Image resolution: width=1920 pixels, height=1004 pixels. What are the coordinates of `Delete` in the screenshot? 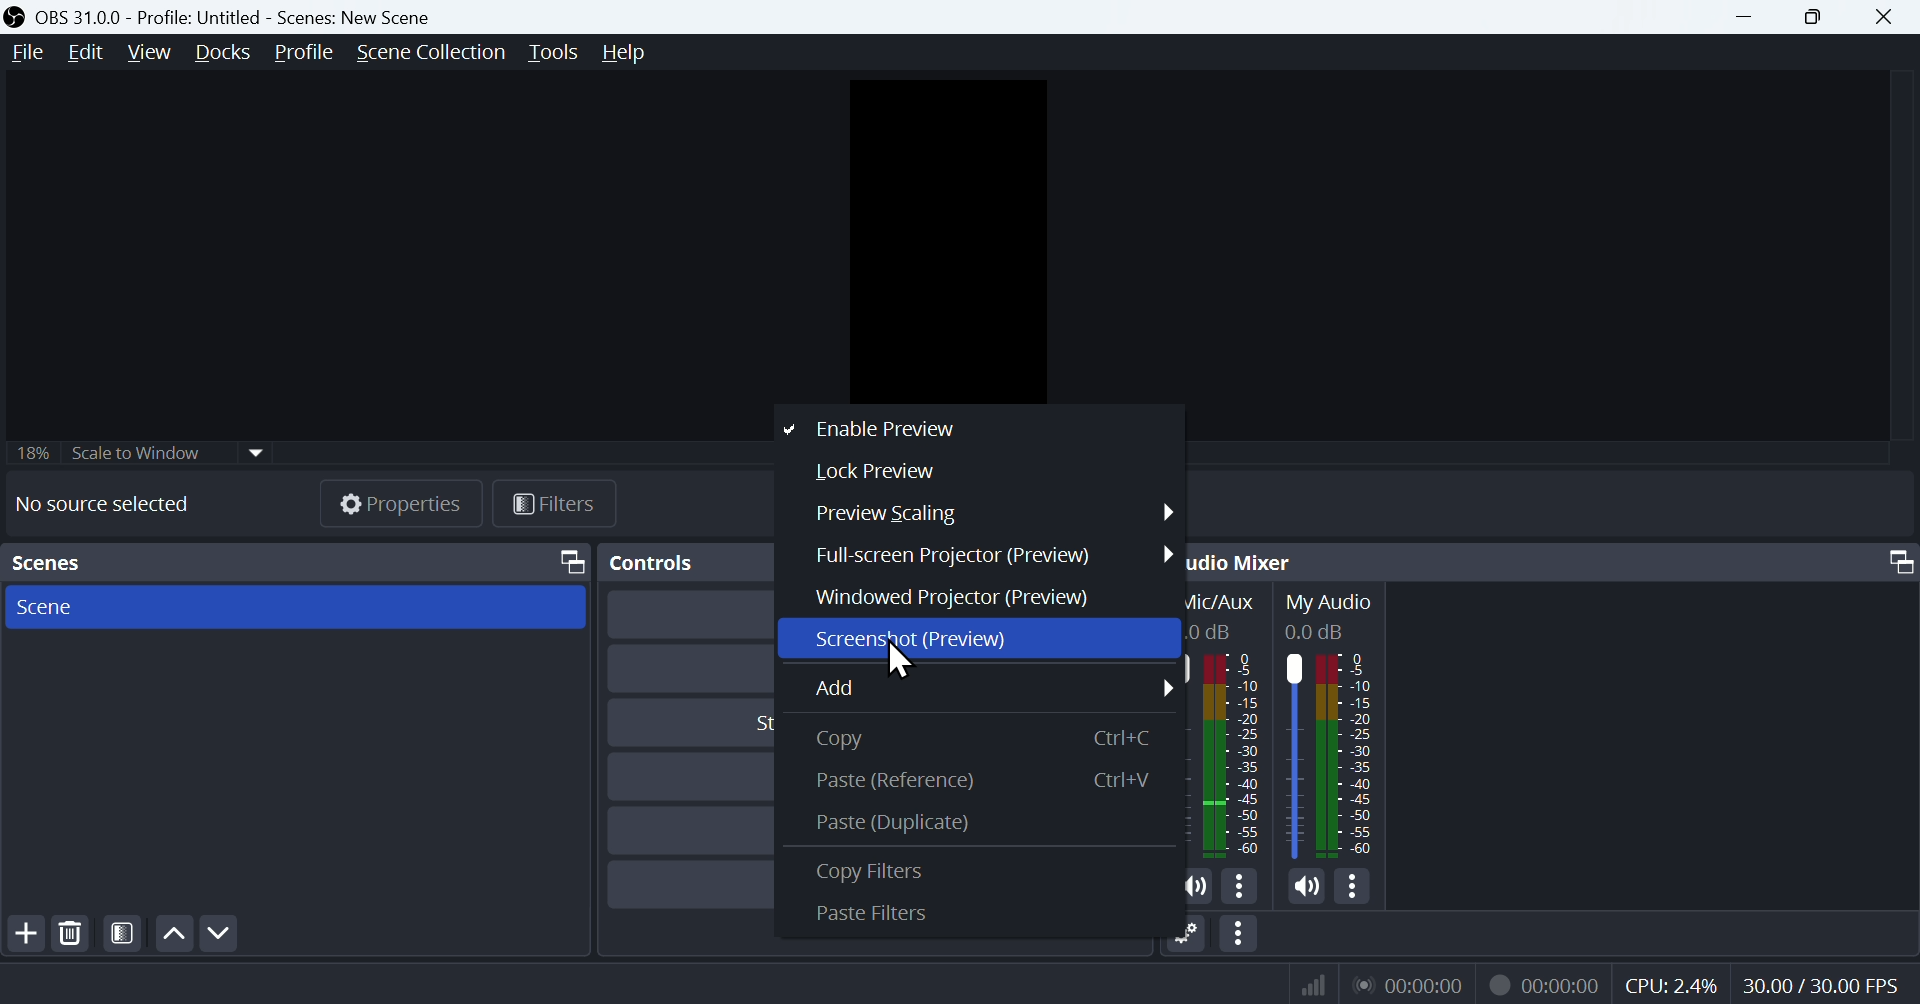 It's located at (70, 933).